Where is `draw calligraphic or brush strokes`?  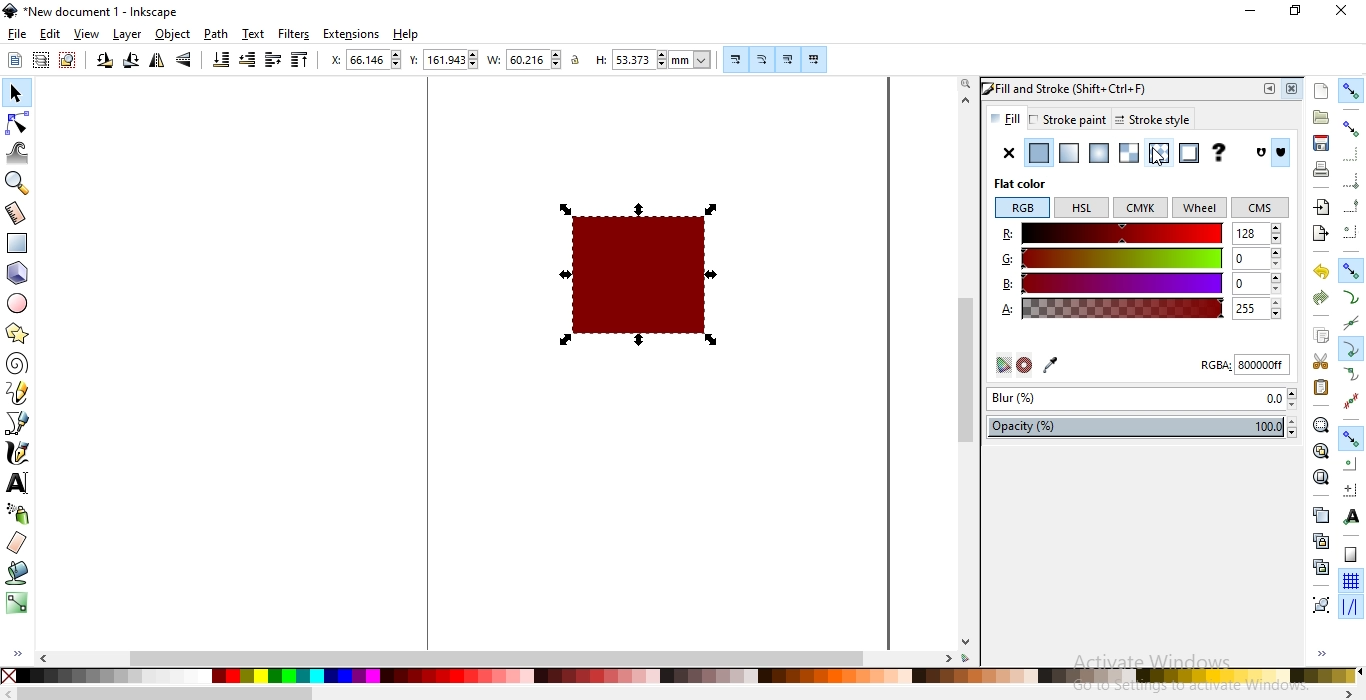 draw calligraphic or brush strokes is located at coordinates (16, 453).